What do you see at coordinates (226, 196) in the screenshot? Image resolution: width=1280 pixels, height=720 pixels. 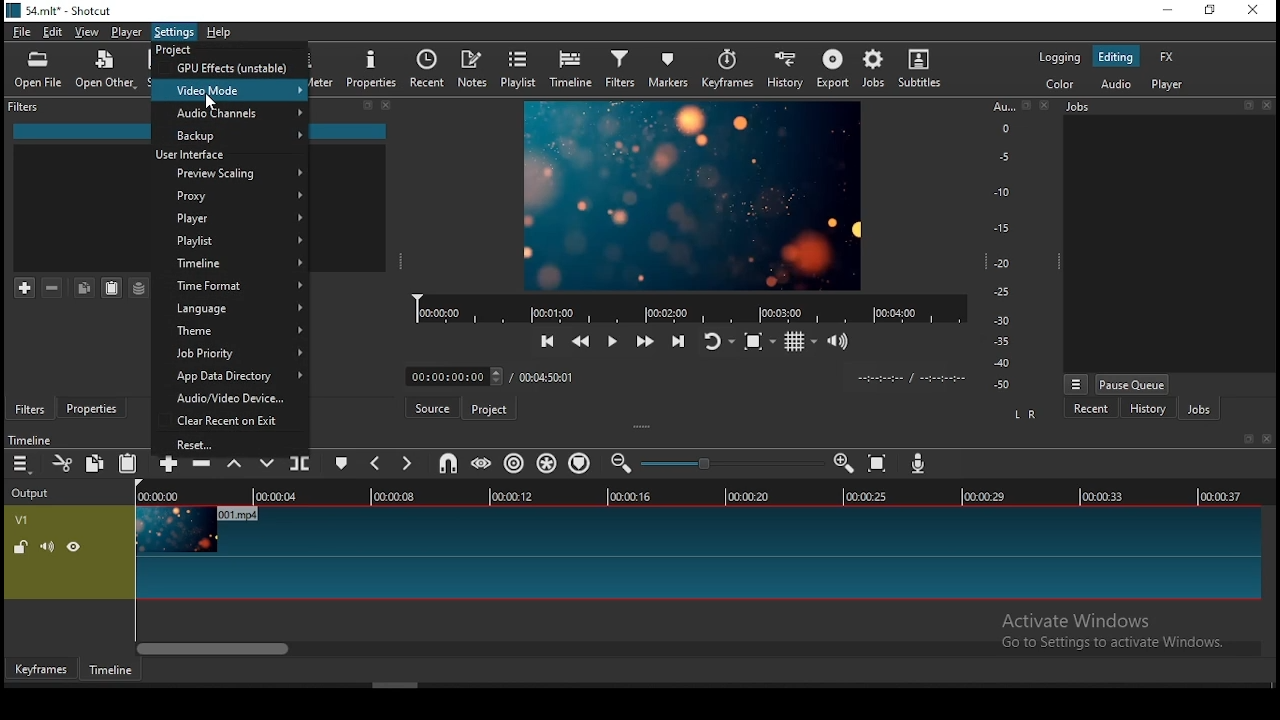 I see `proxy` at bounding box center [226, 196].